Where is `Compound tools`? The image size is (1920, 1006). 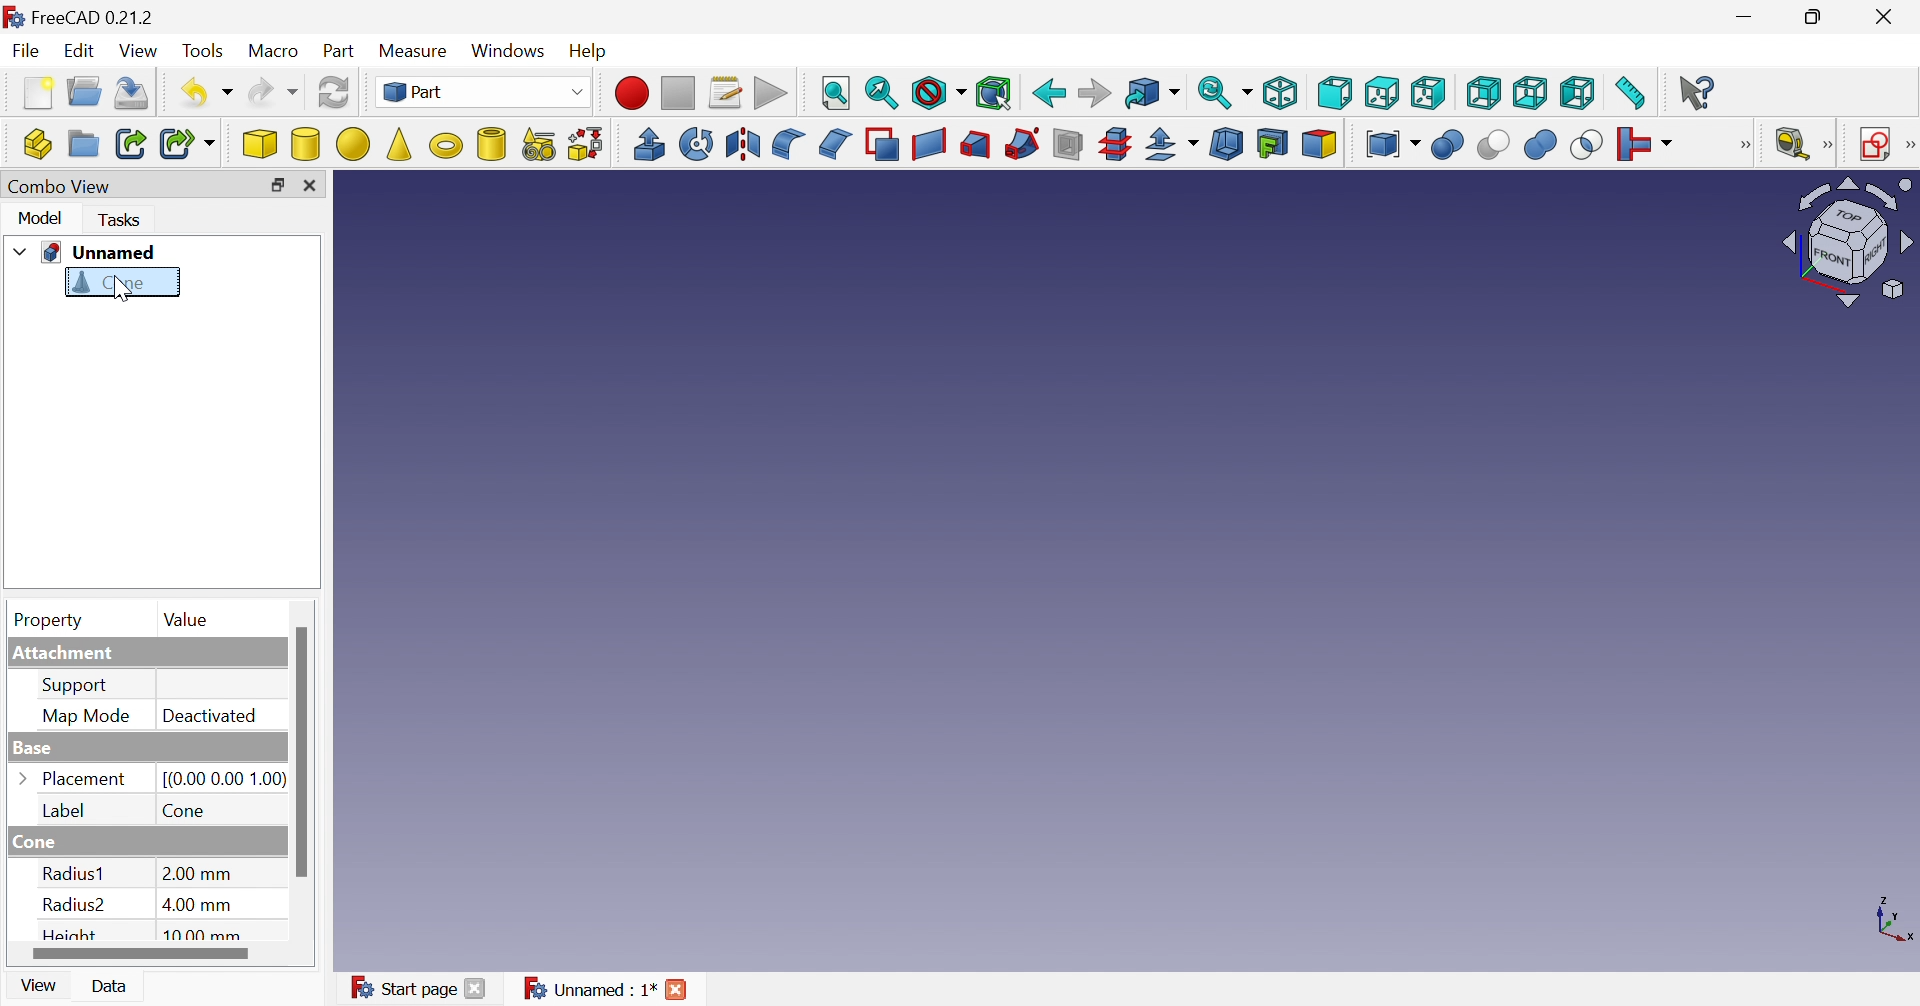
Compound tools is located at coordinates (1389, 144).